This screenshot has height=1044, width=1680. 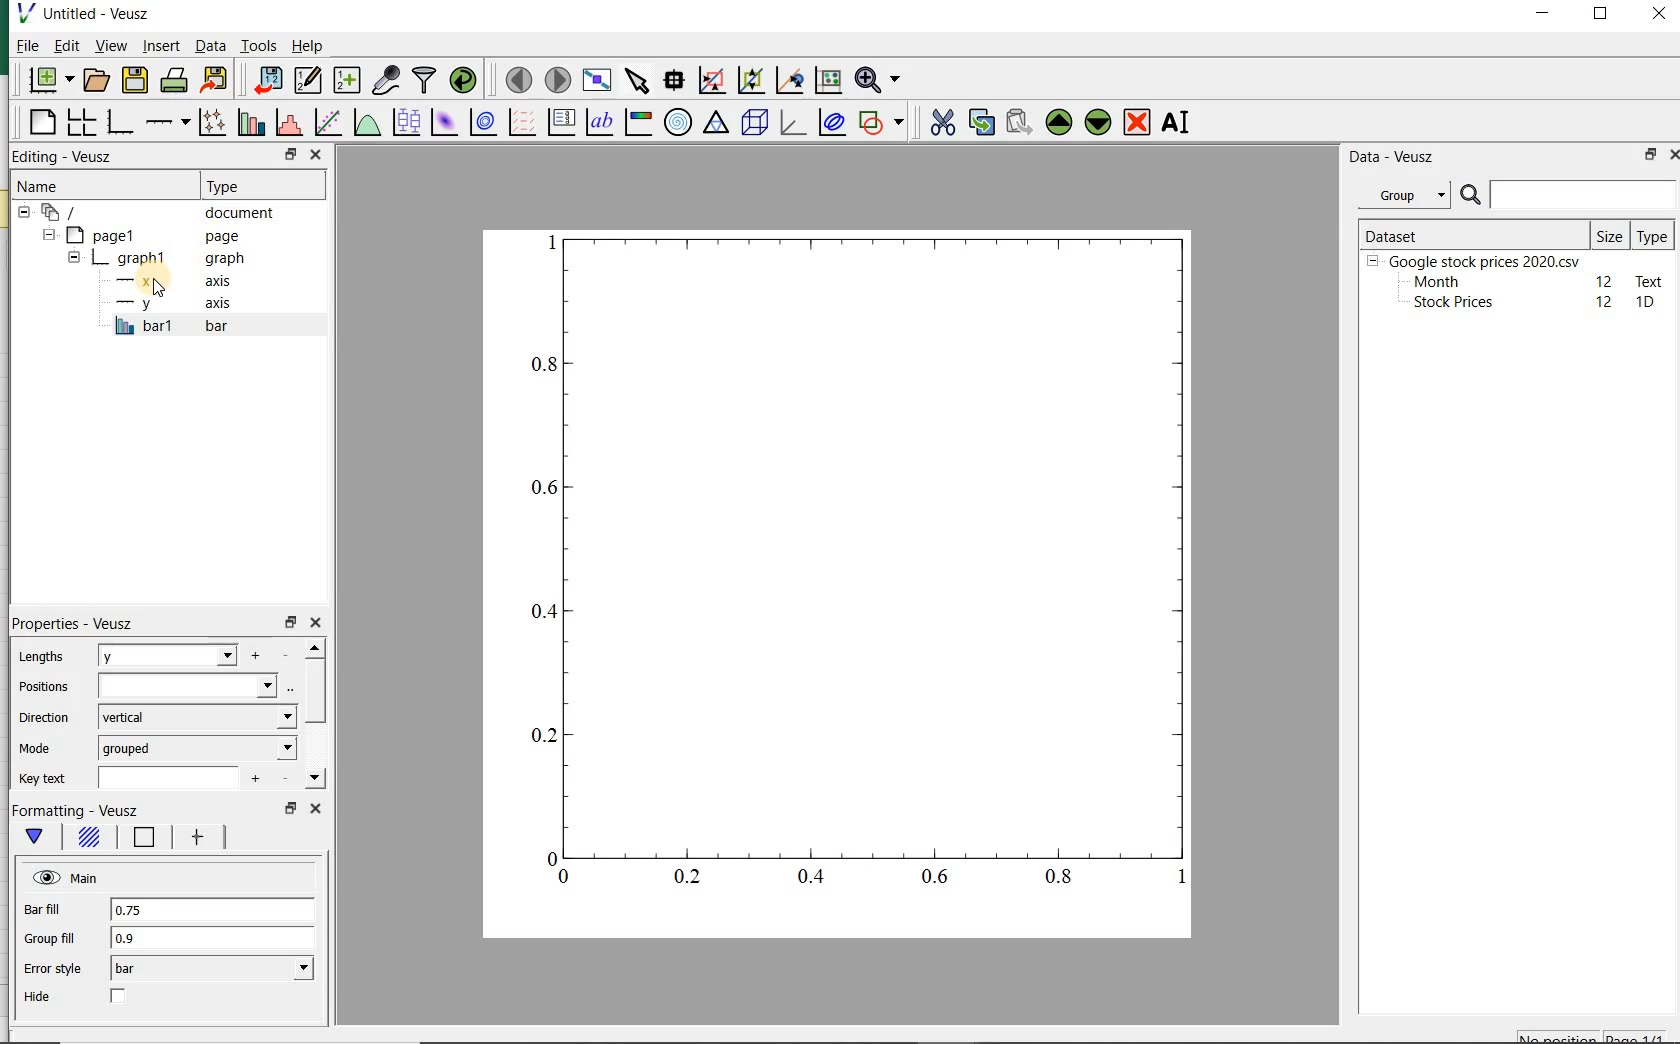 What do you see at coordinates (31, 837) in the screenshot?
I see `main formatting` at bounding box center [31, 837].